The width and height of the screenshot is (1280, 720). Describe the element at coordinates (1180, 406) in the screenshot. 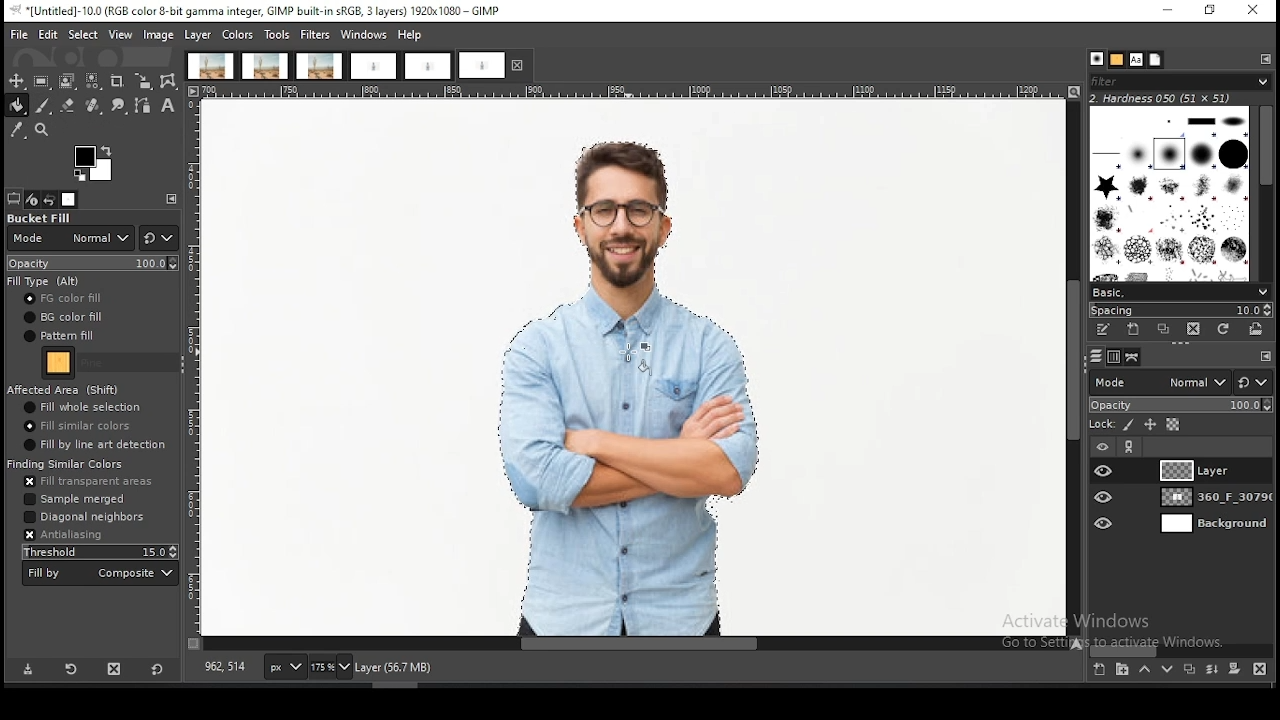

I see `opacity` at that location.